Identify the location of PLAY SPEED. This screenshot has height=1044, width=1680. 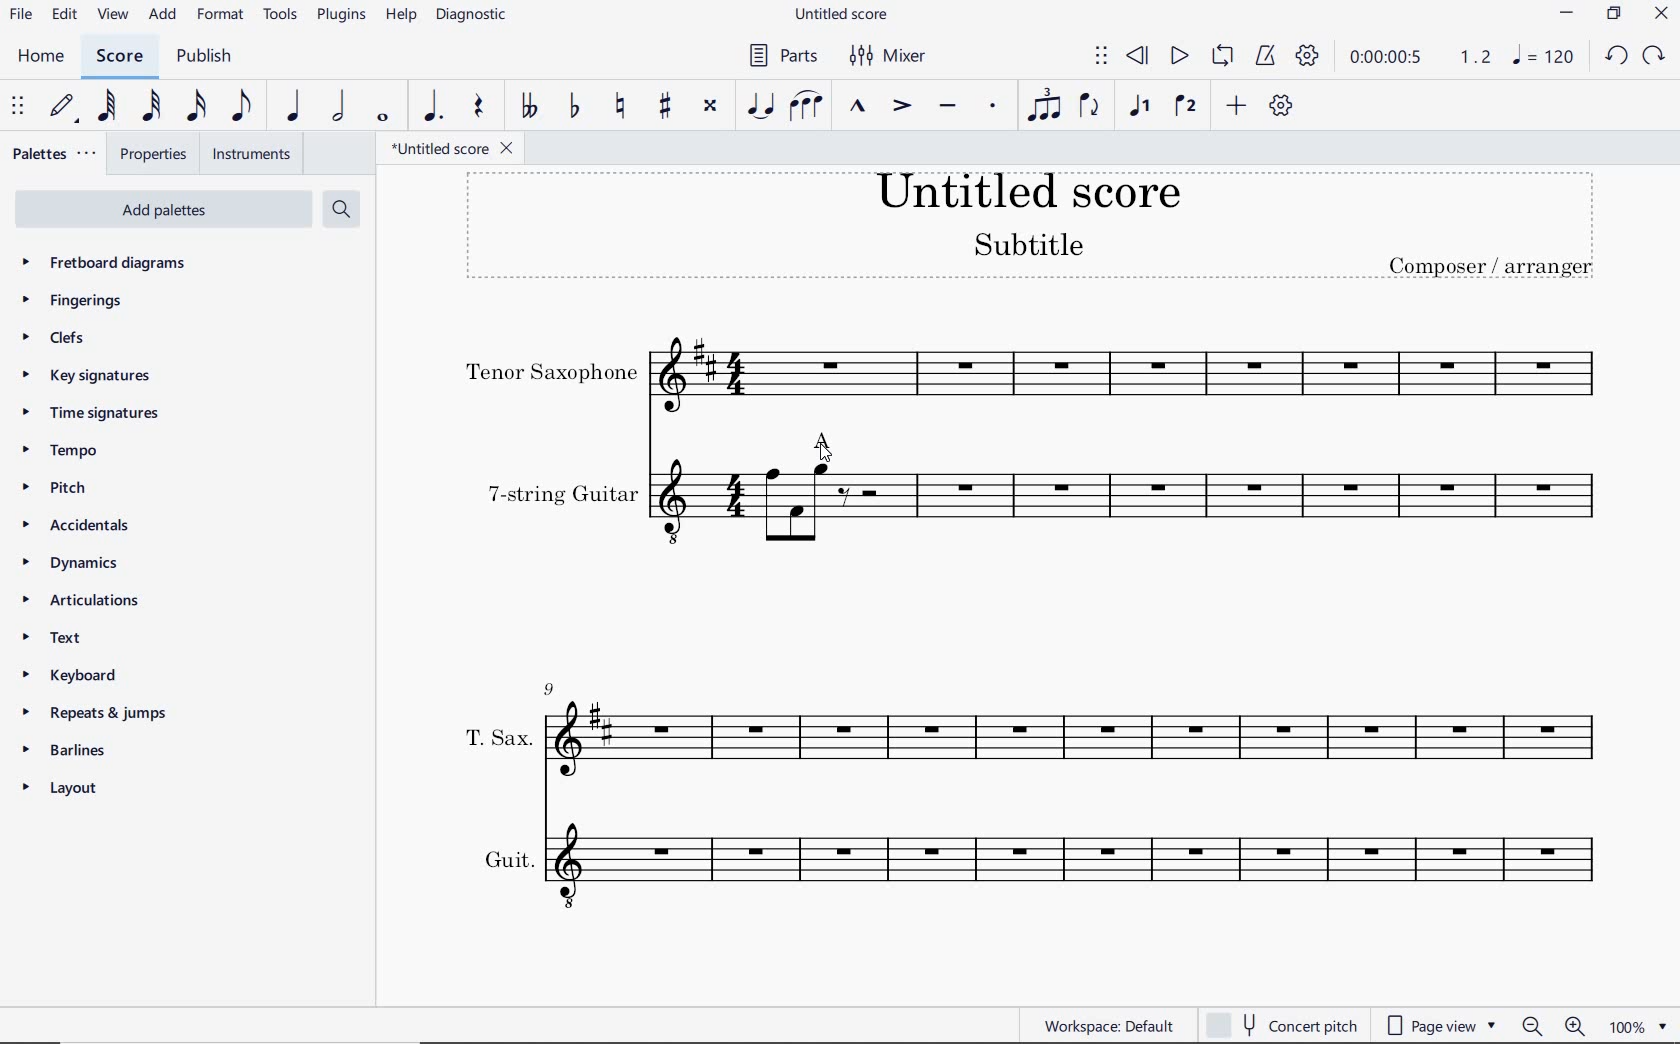
(1420, 57).